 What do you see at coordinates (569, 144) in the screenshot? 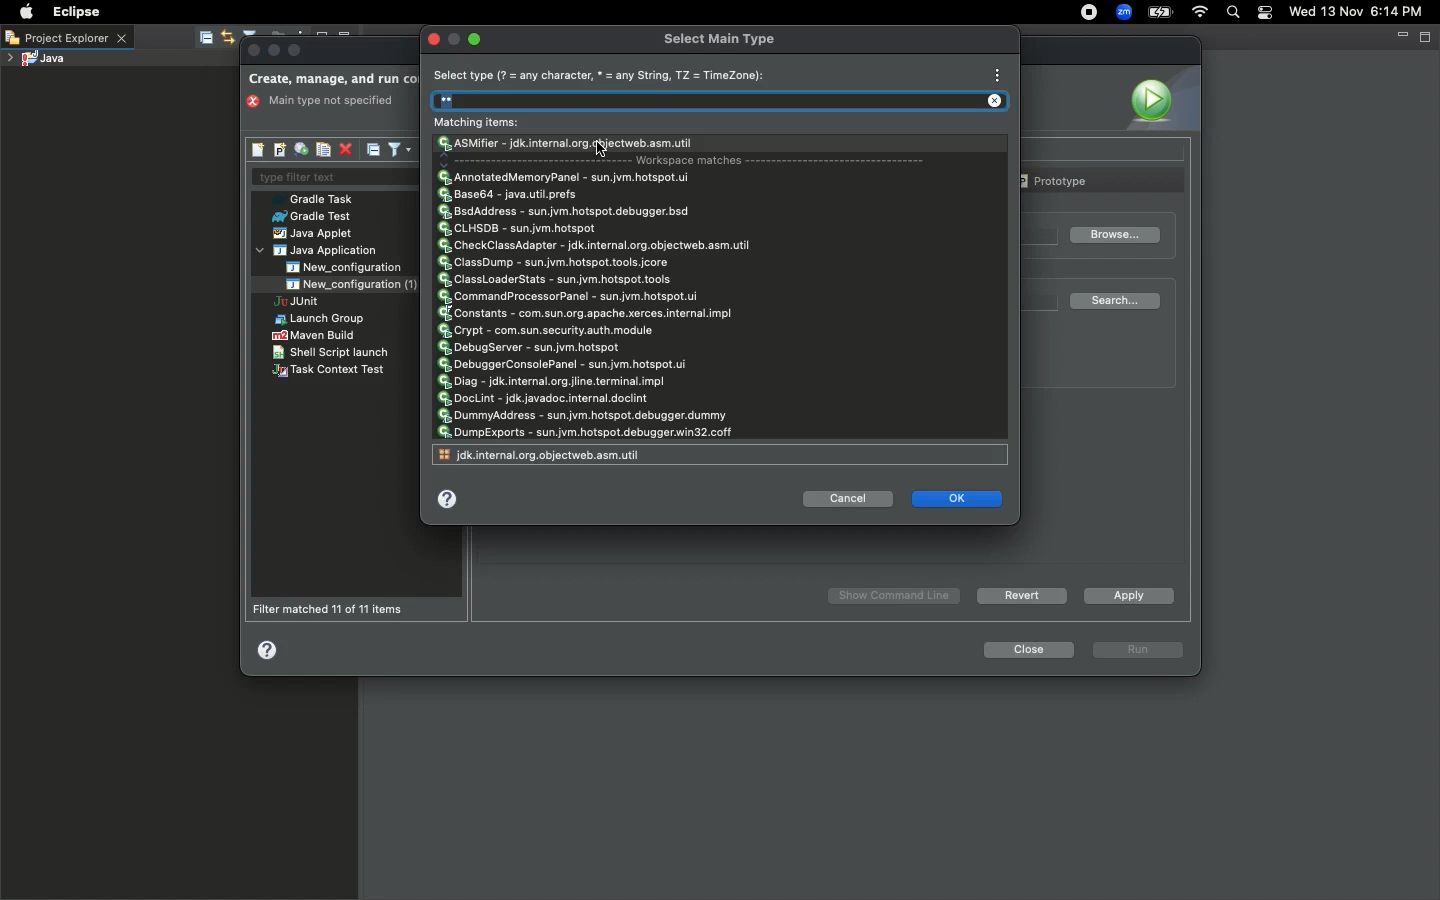
I see `Chosen type` at bounding box center [569, 144].